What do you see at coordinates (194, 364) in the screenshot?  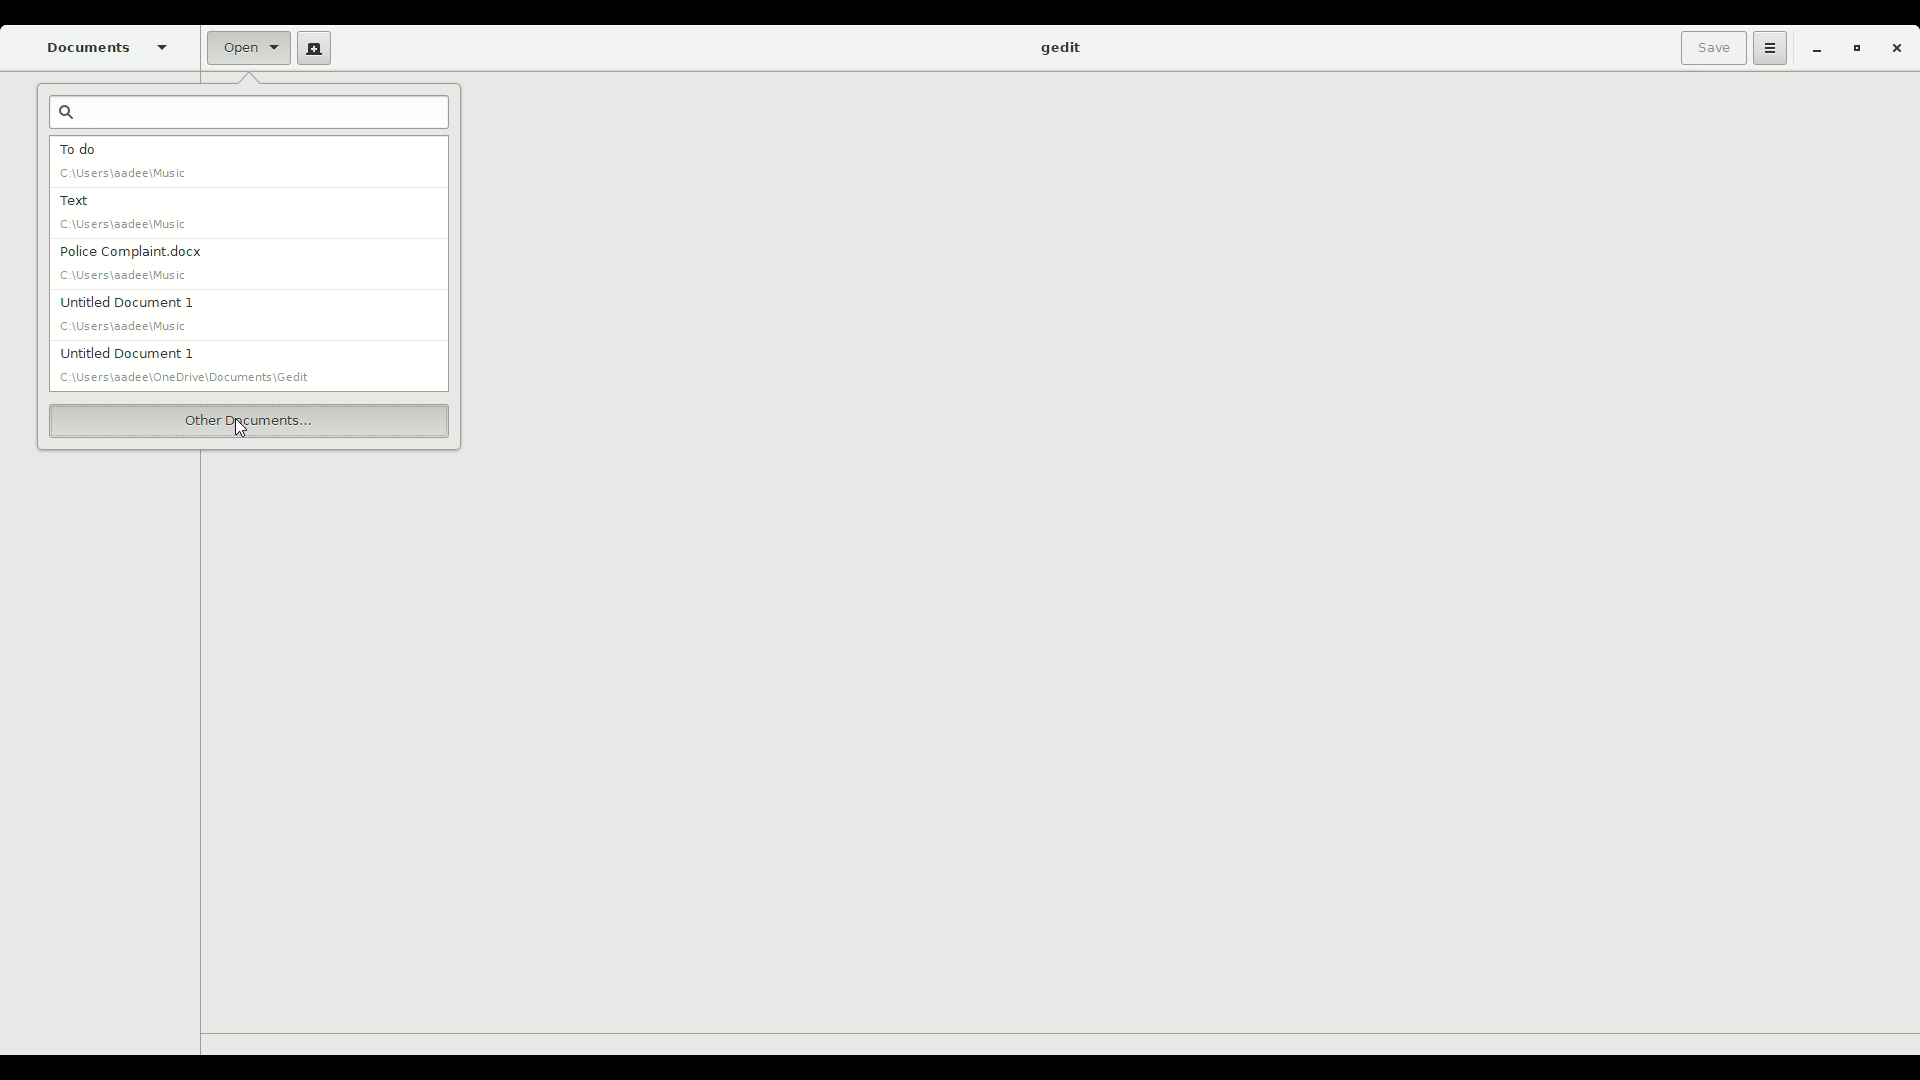 I see `Untitled document 1` at bounding box center [194, 364].